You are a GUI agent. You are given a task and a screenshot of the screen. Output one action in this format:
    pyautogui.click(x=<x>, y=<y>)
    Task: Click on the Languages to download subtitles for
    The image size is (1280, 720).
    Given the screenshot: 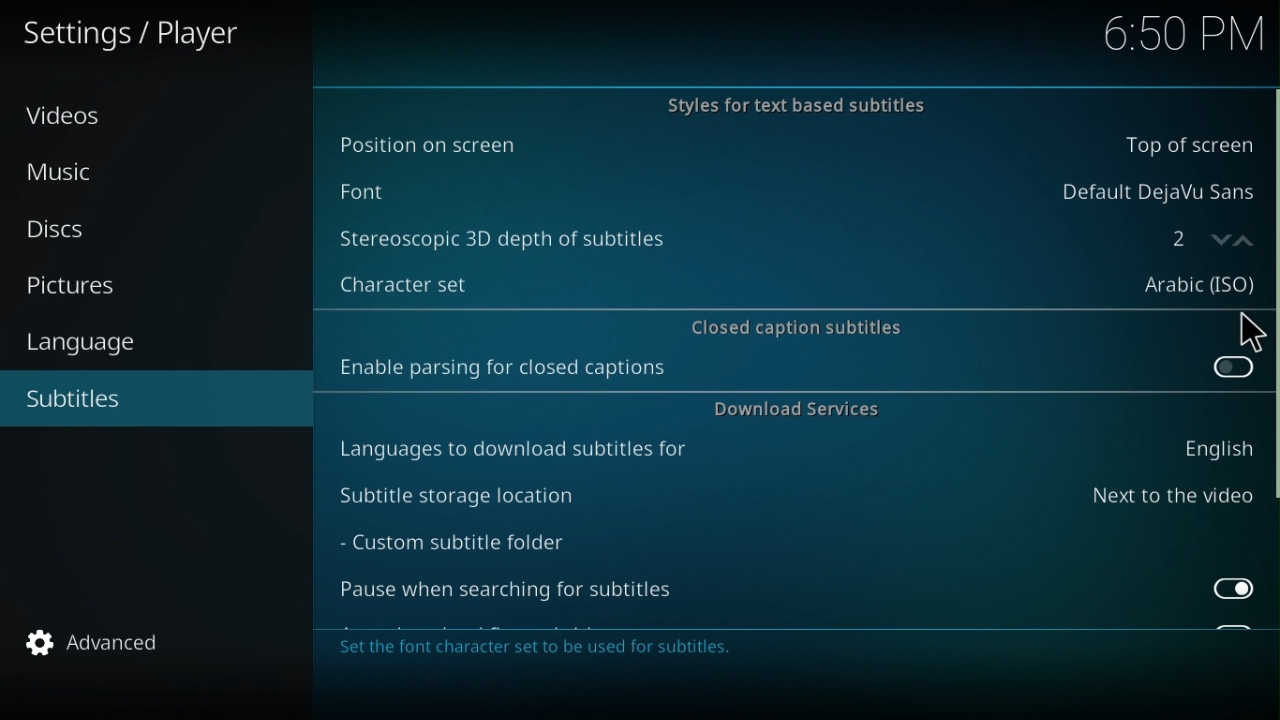 What is the action you would take?
    pyautogui.click(x=731, y=454)
    